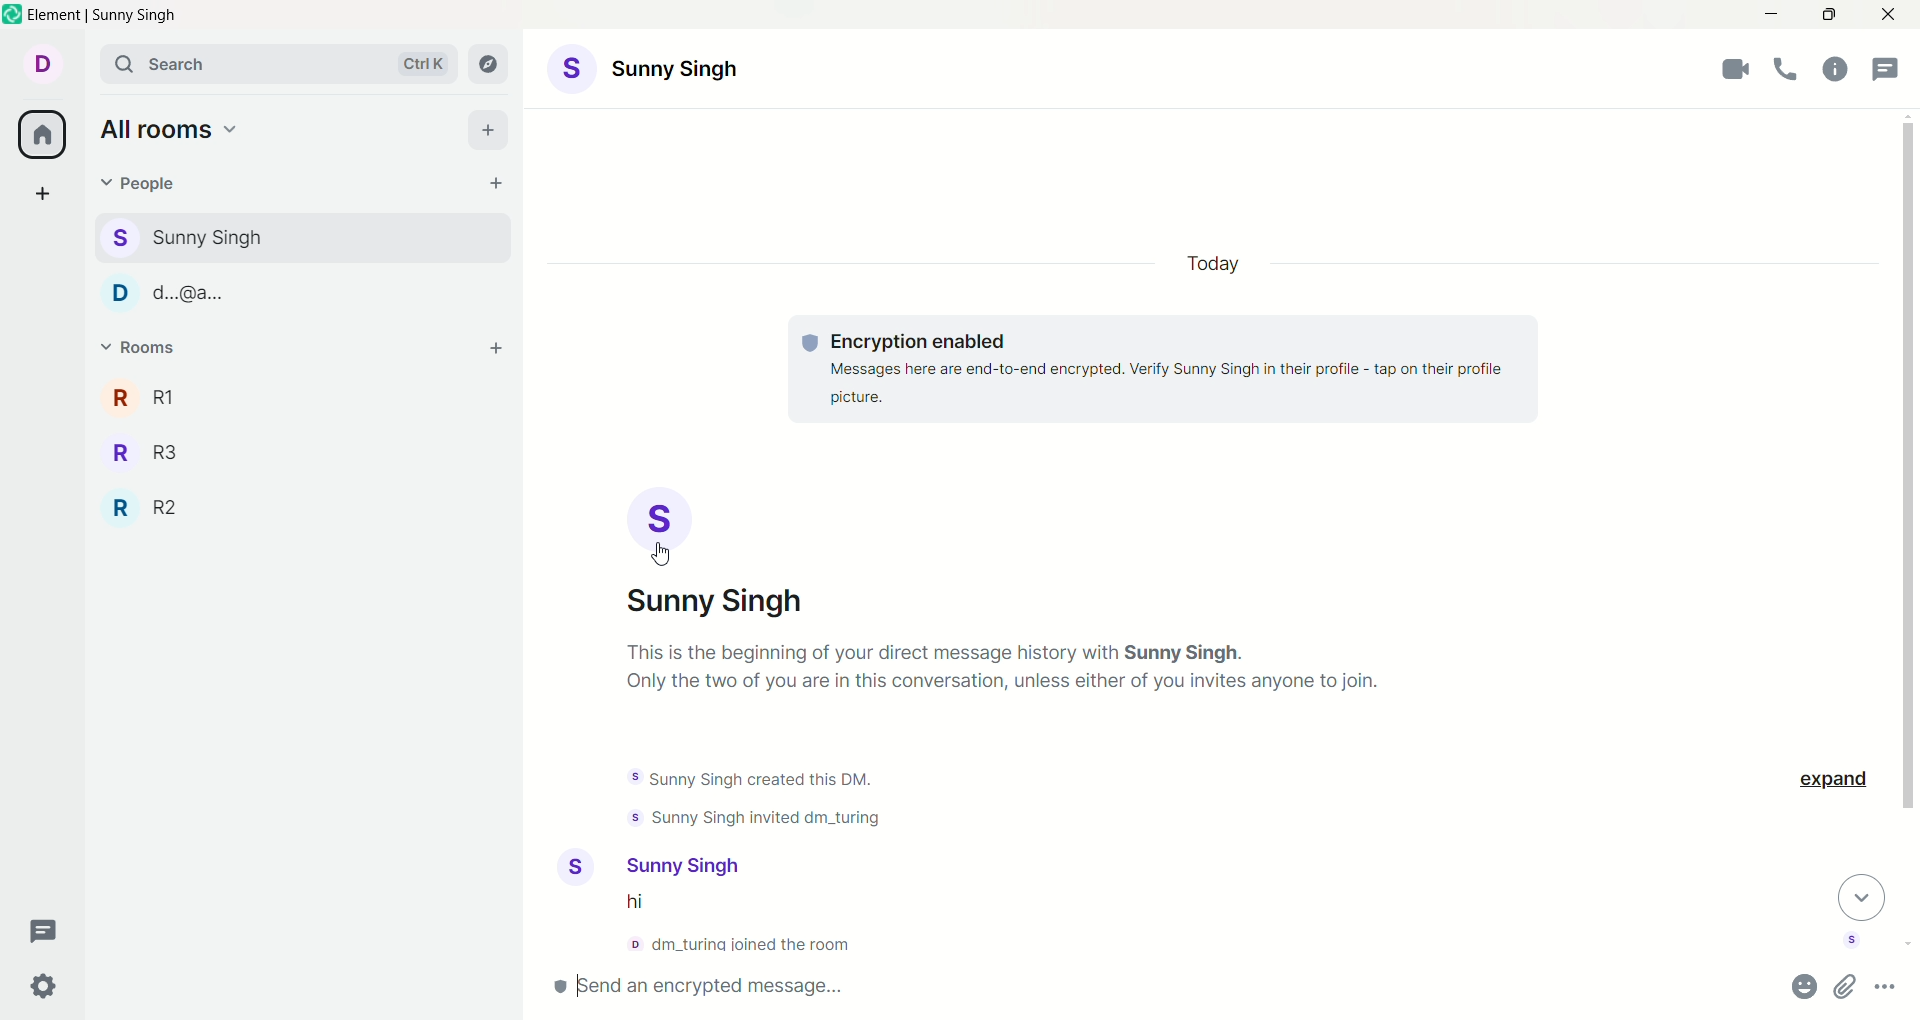  Describe the element at coordinates (43, 197) in the screenshot. I see `create a space` at that location.